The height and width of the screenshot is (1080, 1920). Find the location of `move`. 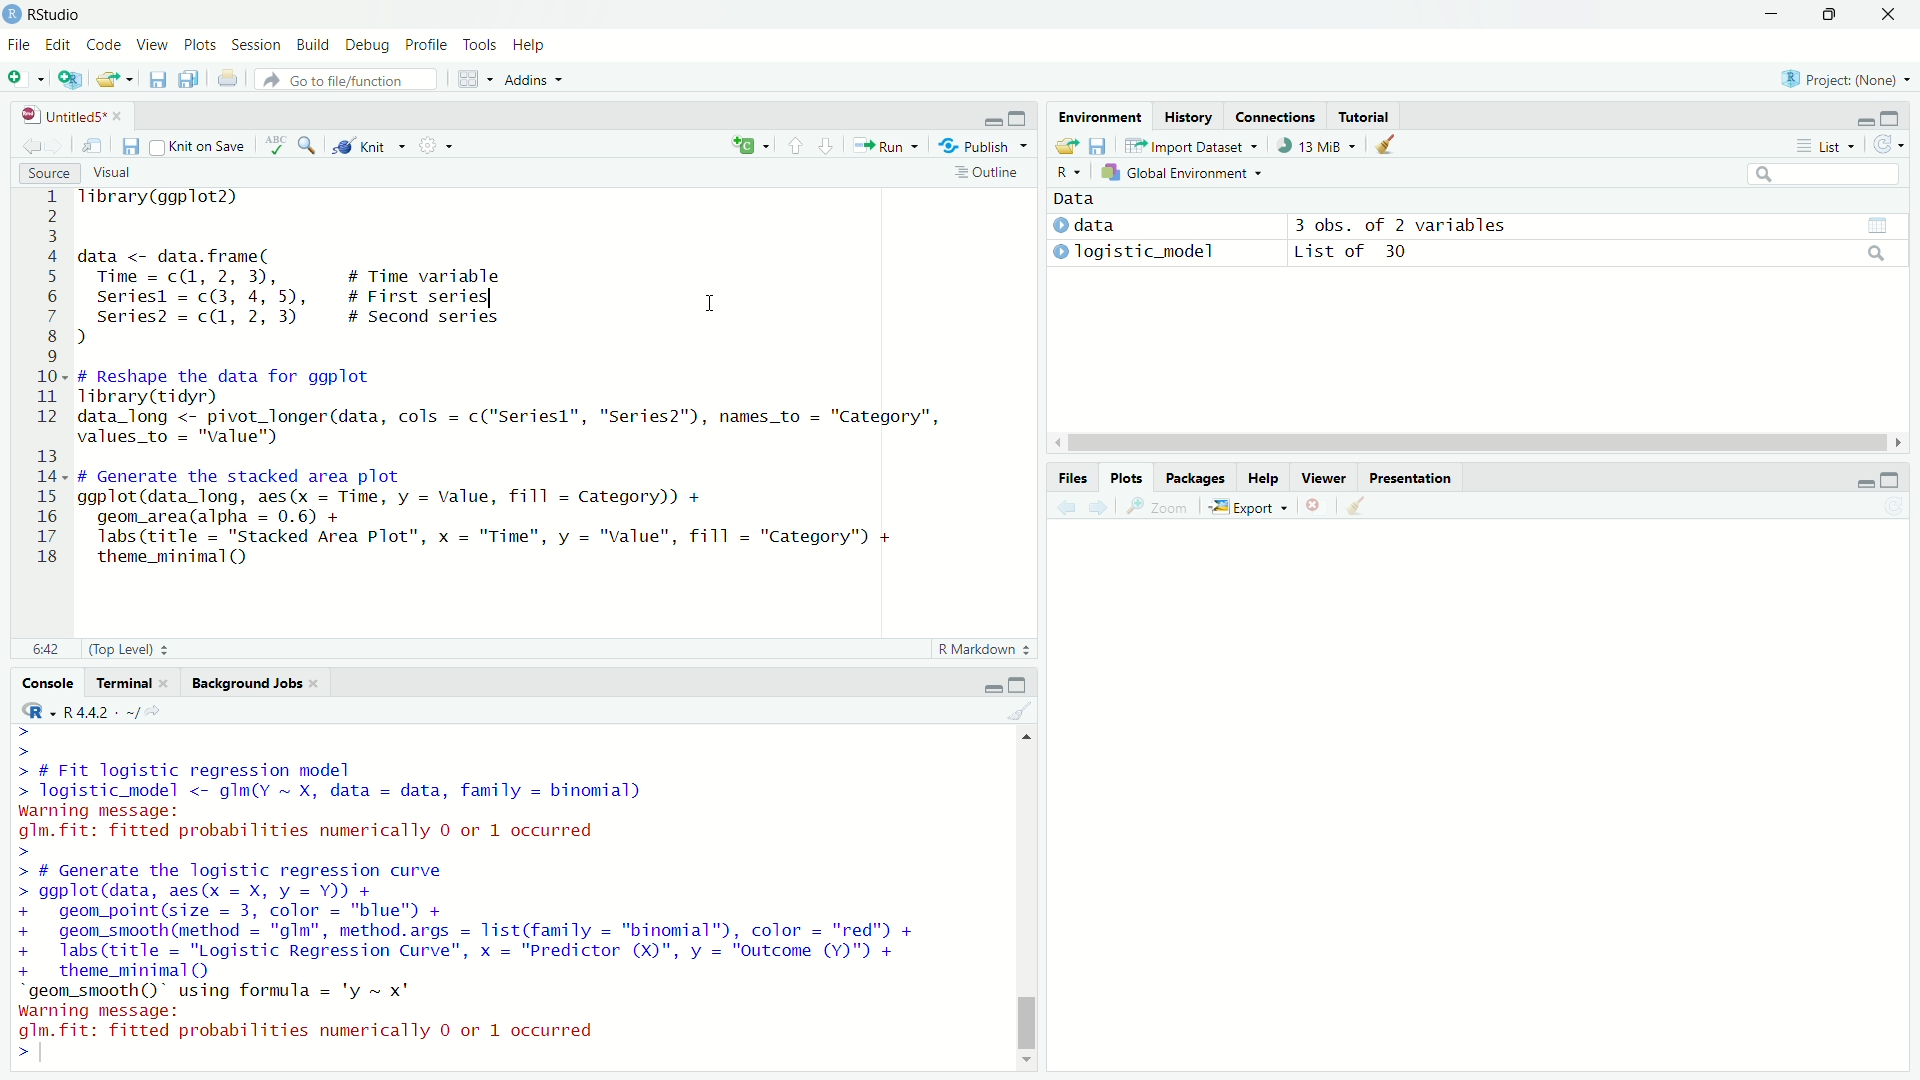

move is located at coordinates (1136, 147).